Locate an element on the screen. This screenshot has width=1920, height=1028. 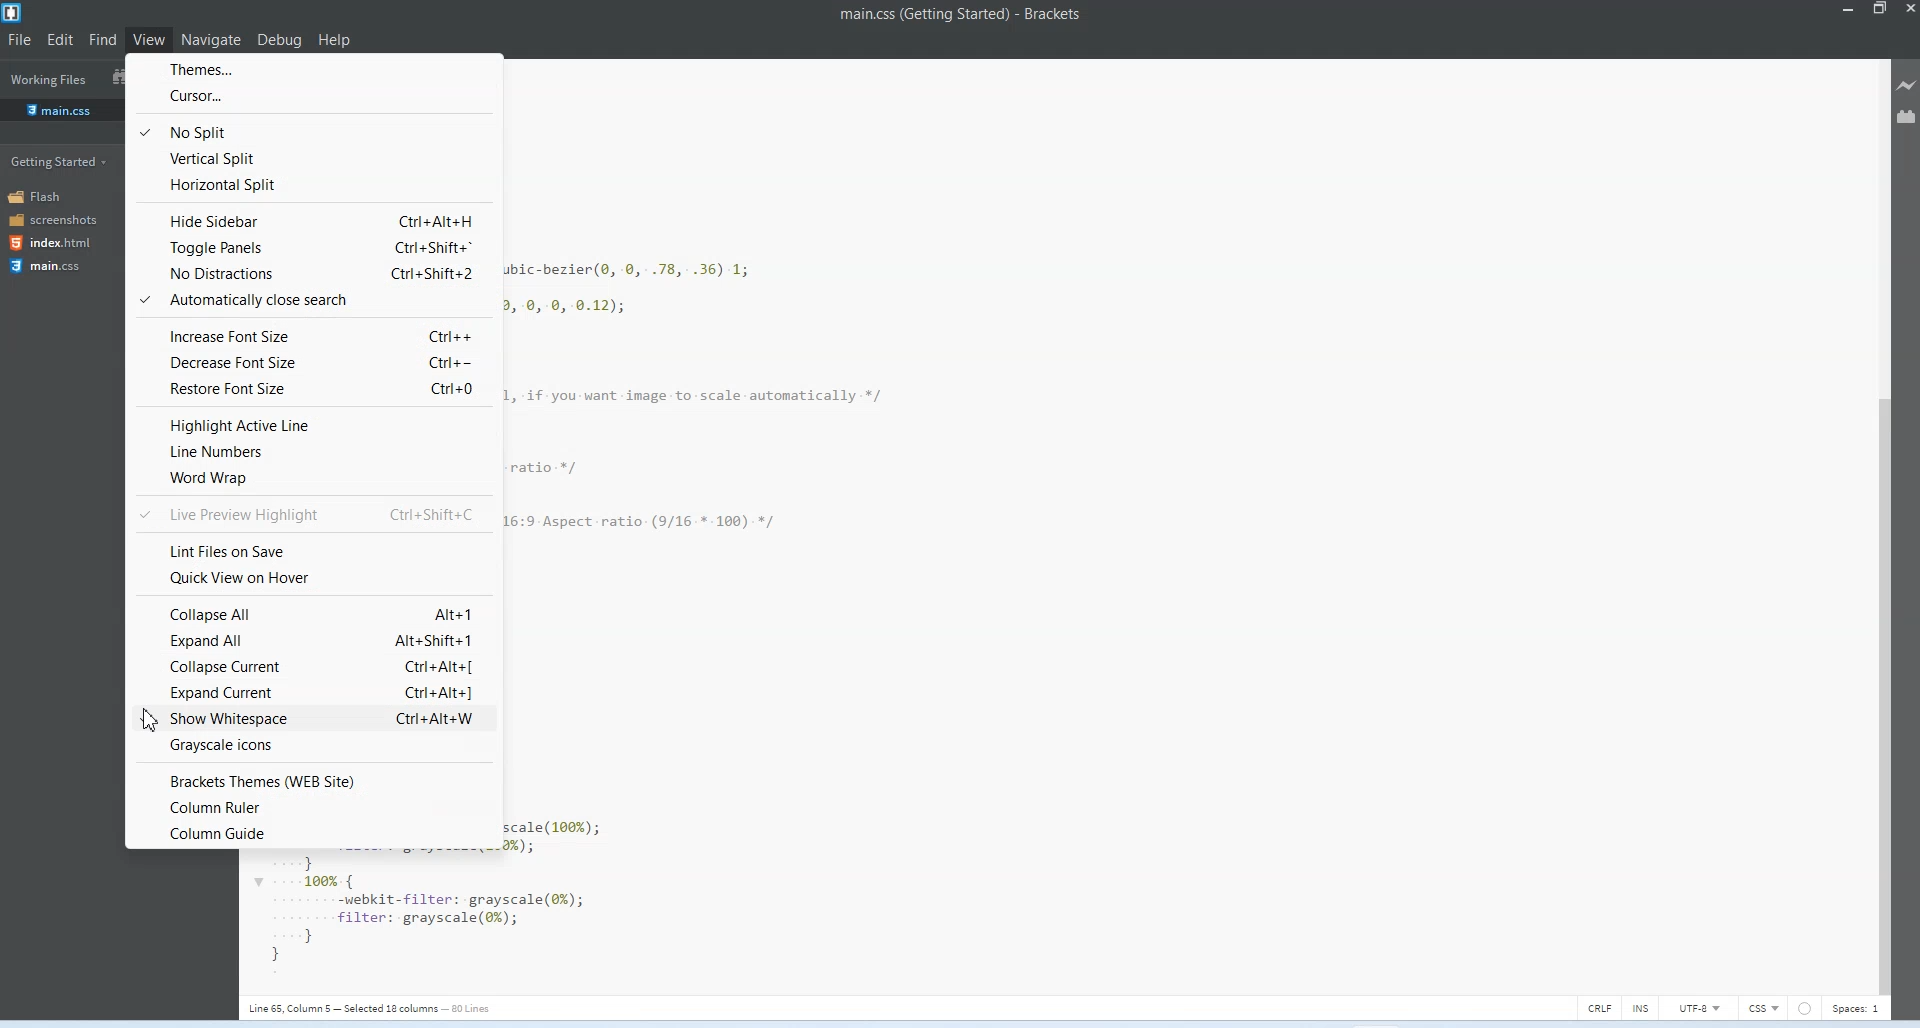
Collapse all is located at coordinates (312, 610).